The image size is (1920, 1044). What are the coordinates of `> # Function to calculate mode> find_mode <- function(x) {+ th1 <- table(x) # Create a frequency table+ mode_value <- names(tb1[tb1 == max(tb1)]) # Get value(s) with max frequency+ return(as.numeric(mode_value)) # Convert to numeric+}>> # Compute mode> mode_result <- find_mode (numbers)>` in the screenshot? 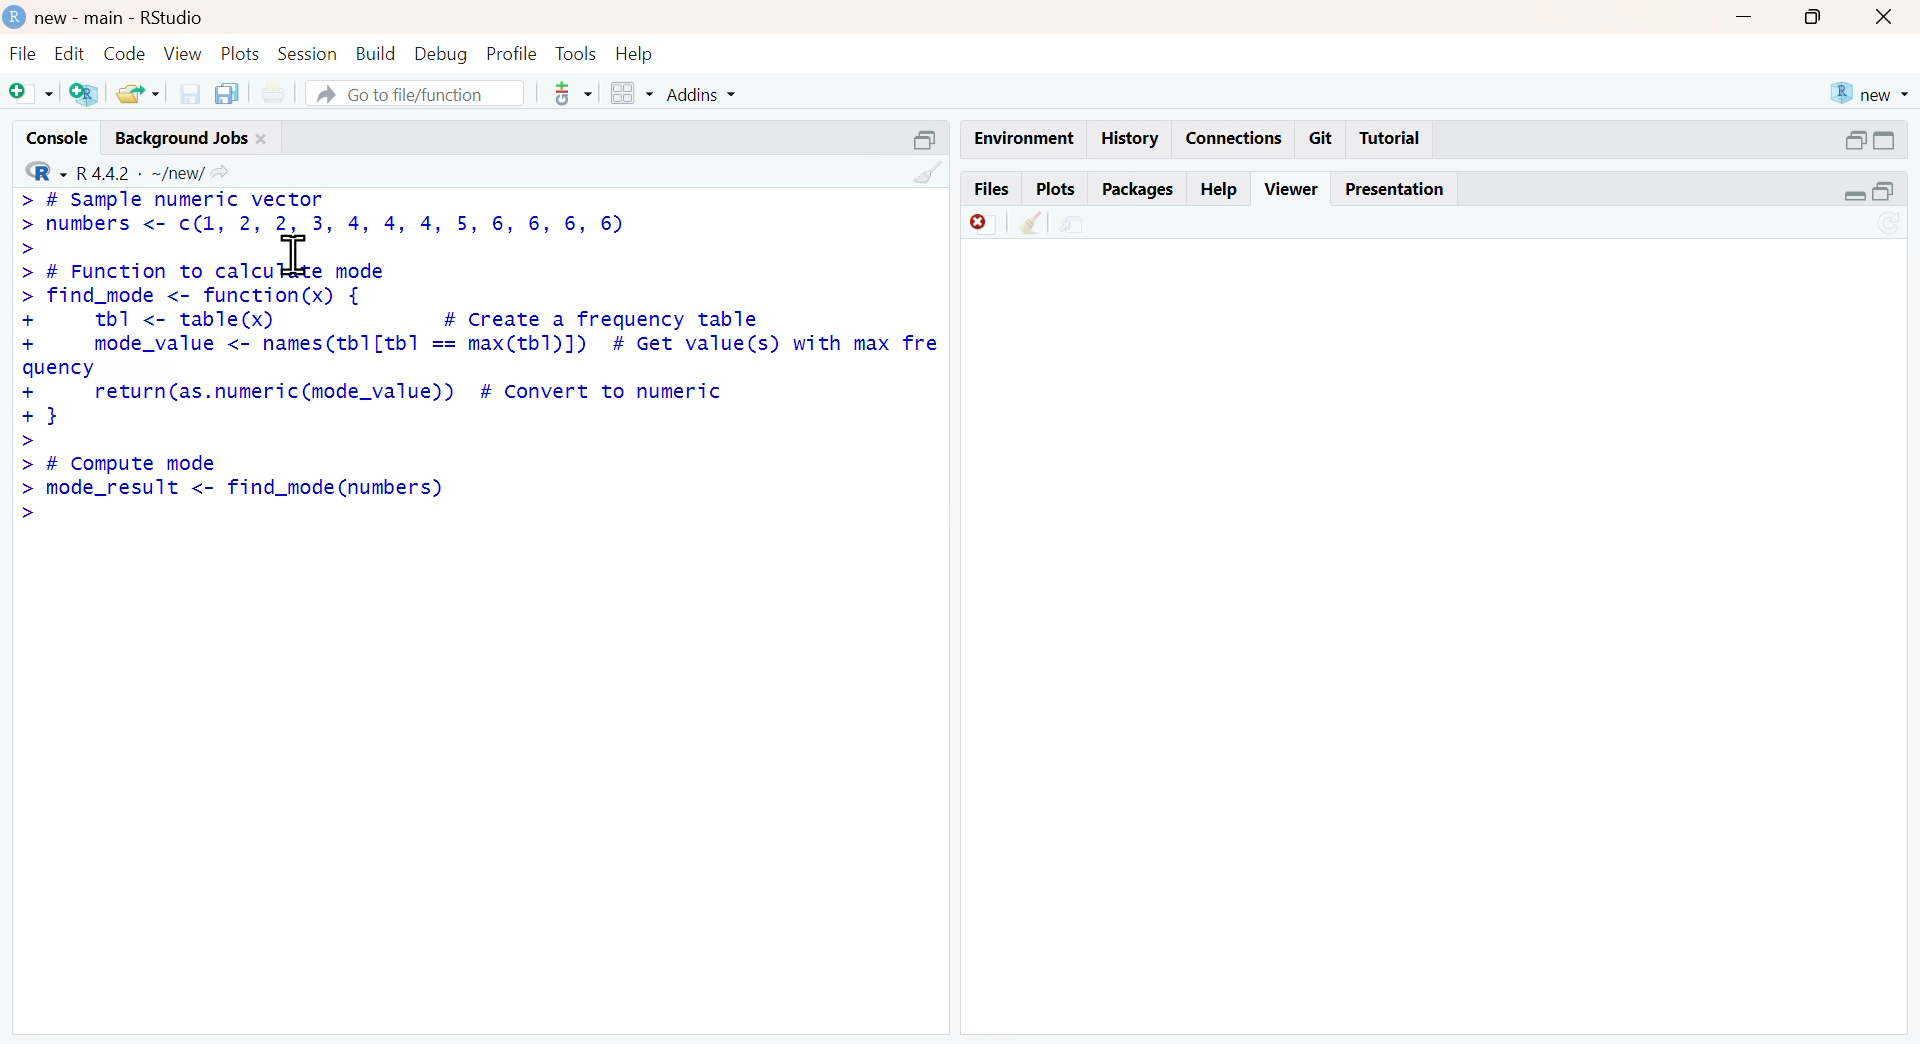 It's located at (478, 394).